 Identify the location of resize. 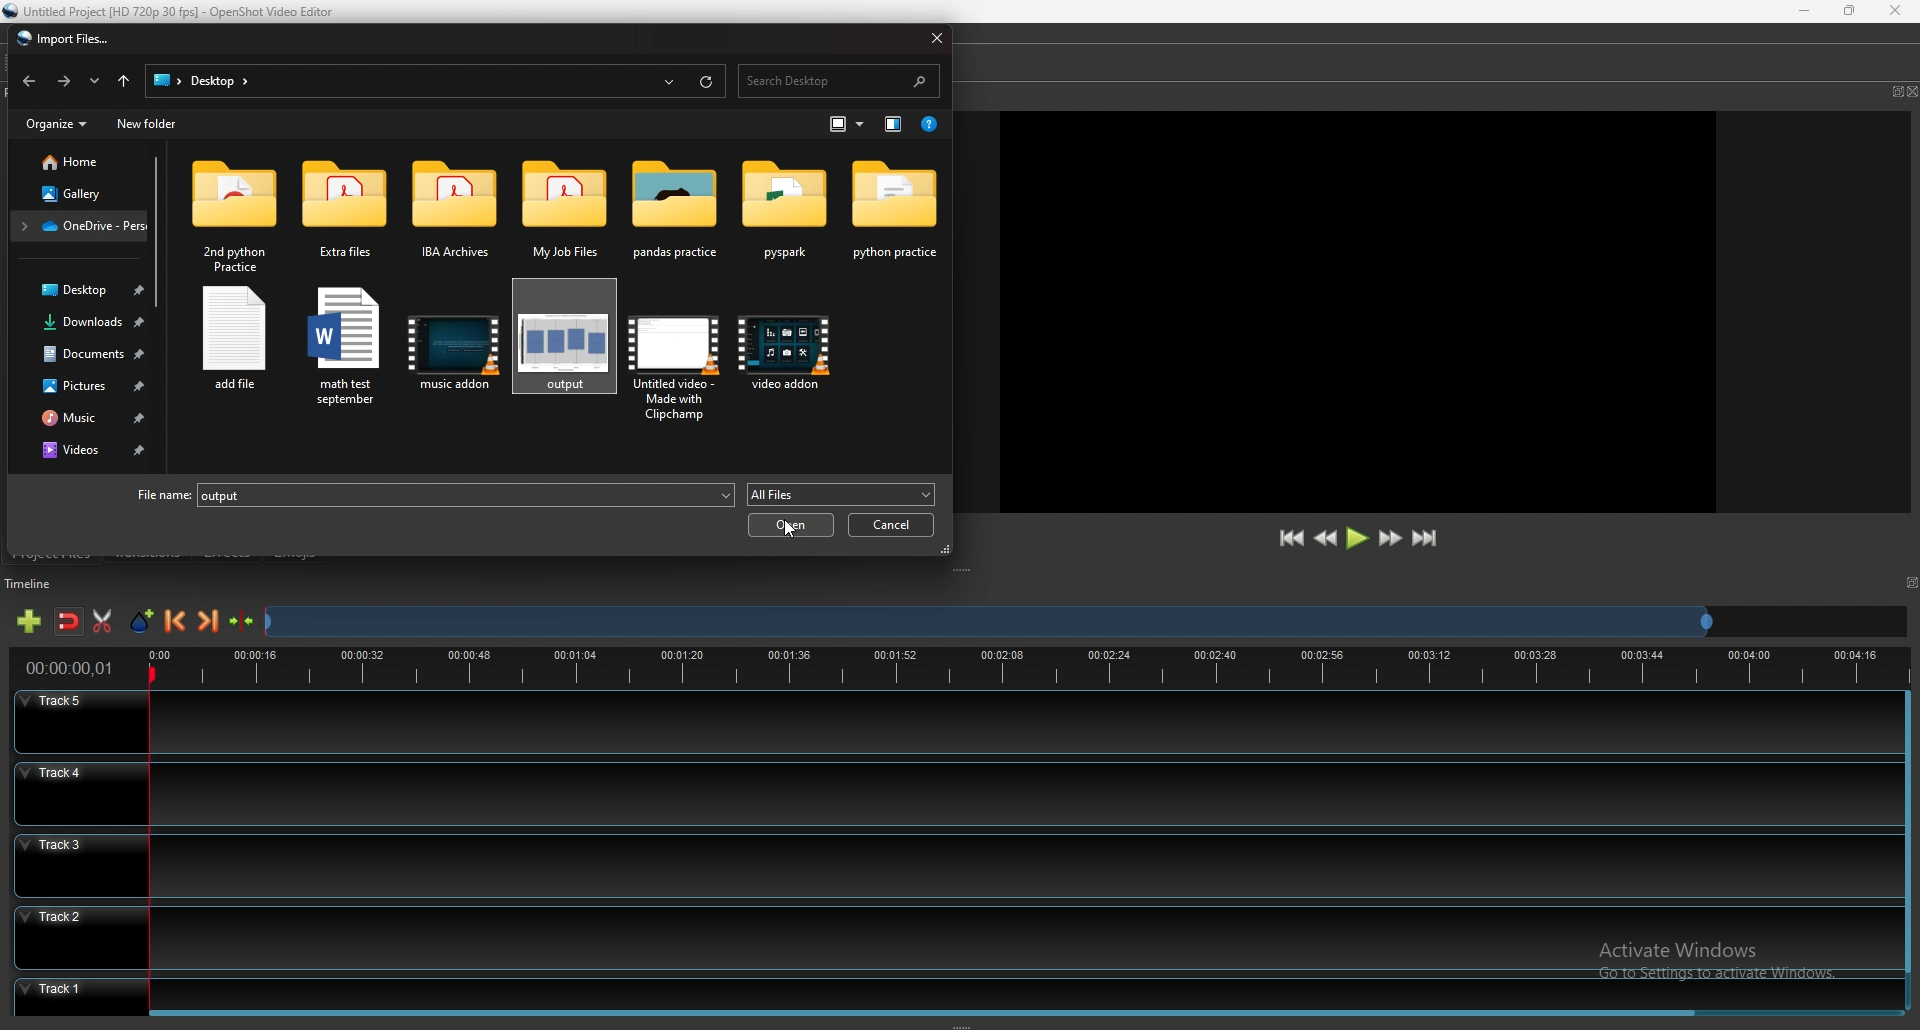
(1850, 10).